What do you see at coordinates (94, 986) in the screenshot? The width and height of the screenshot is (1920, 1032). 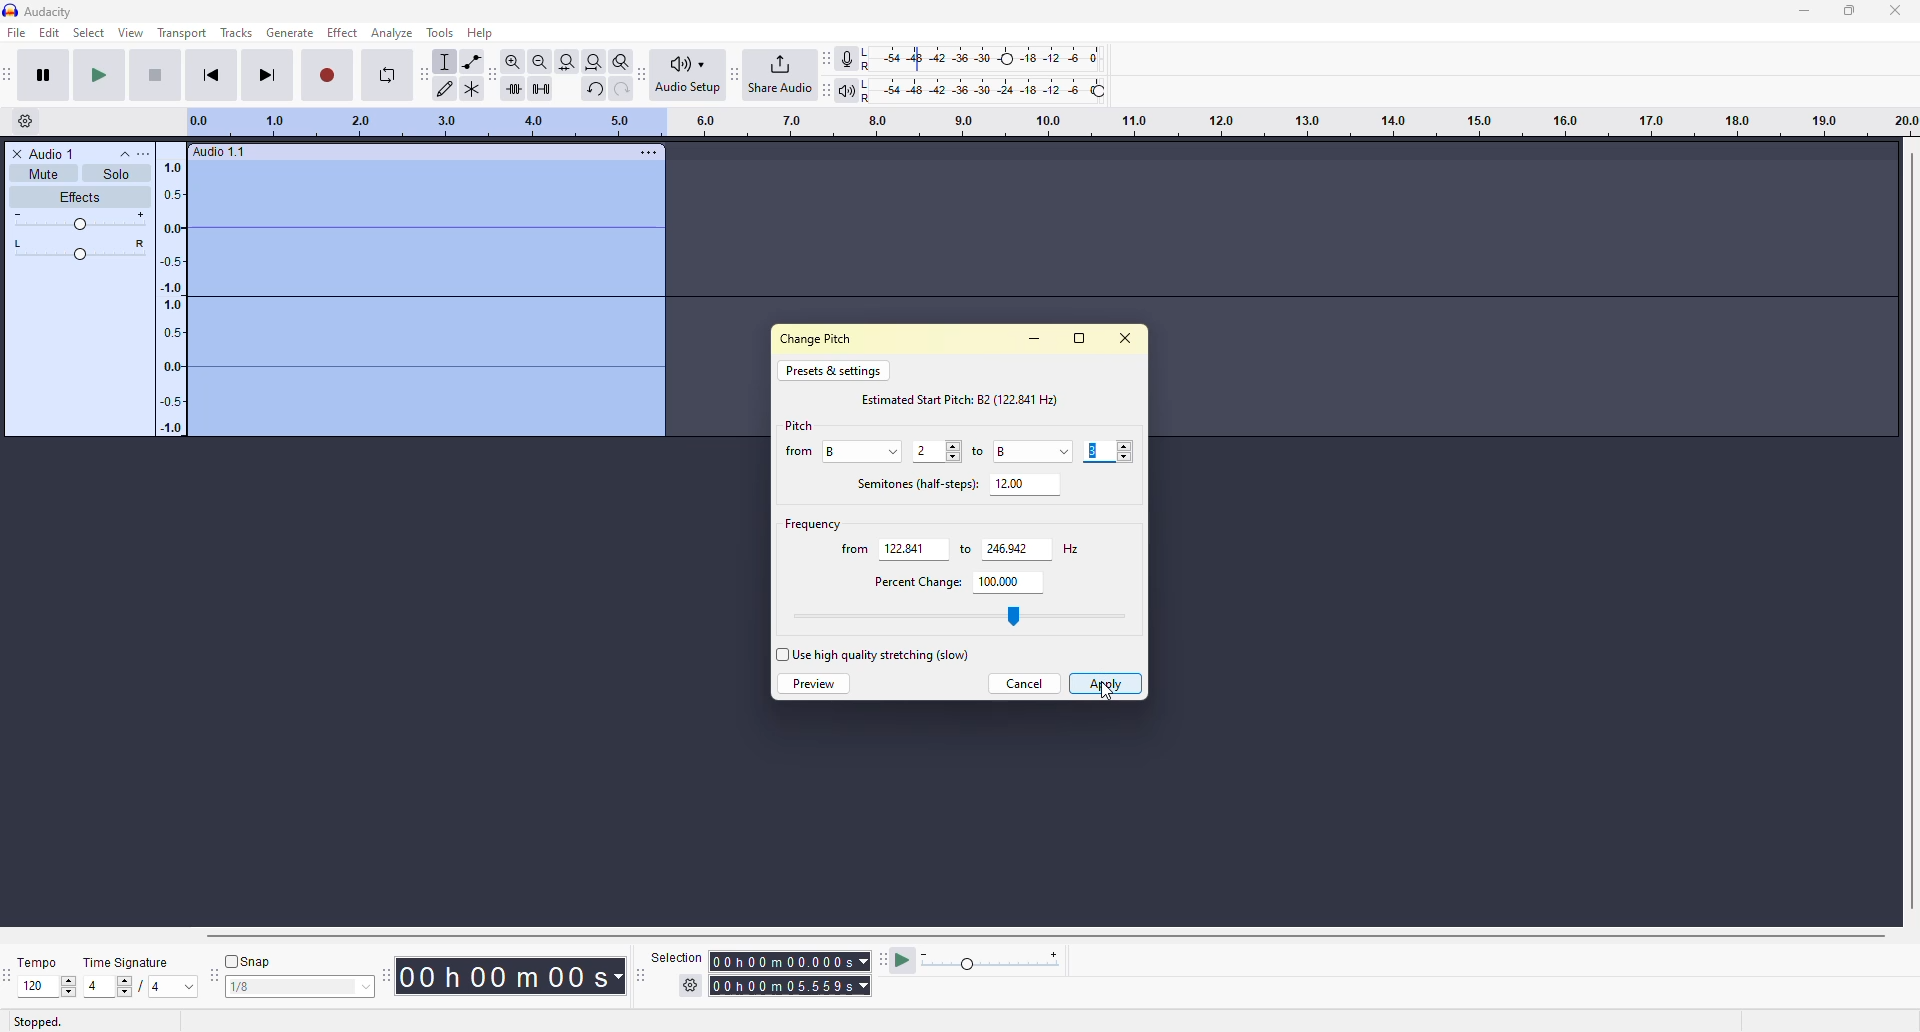 I see `4` at bounding box center [94, 986].